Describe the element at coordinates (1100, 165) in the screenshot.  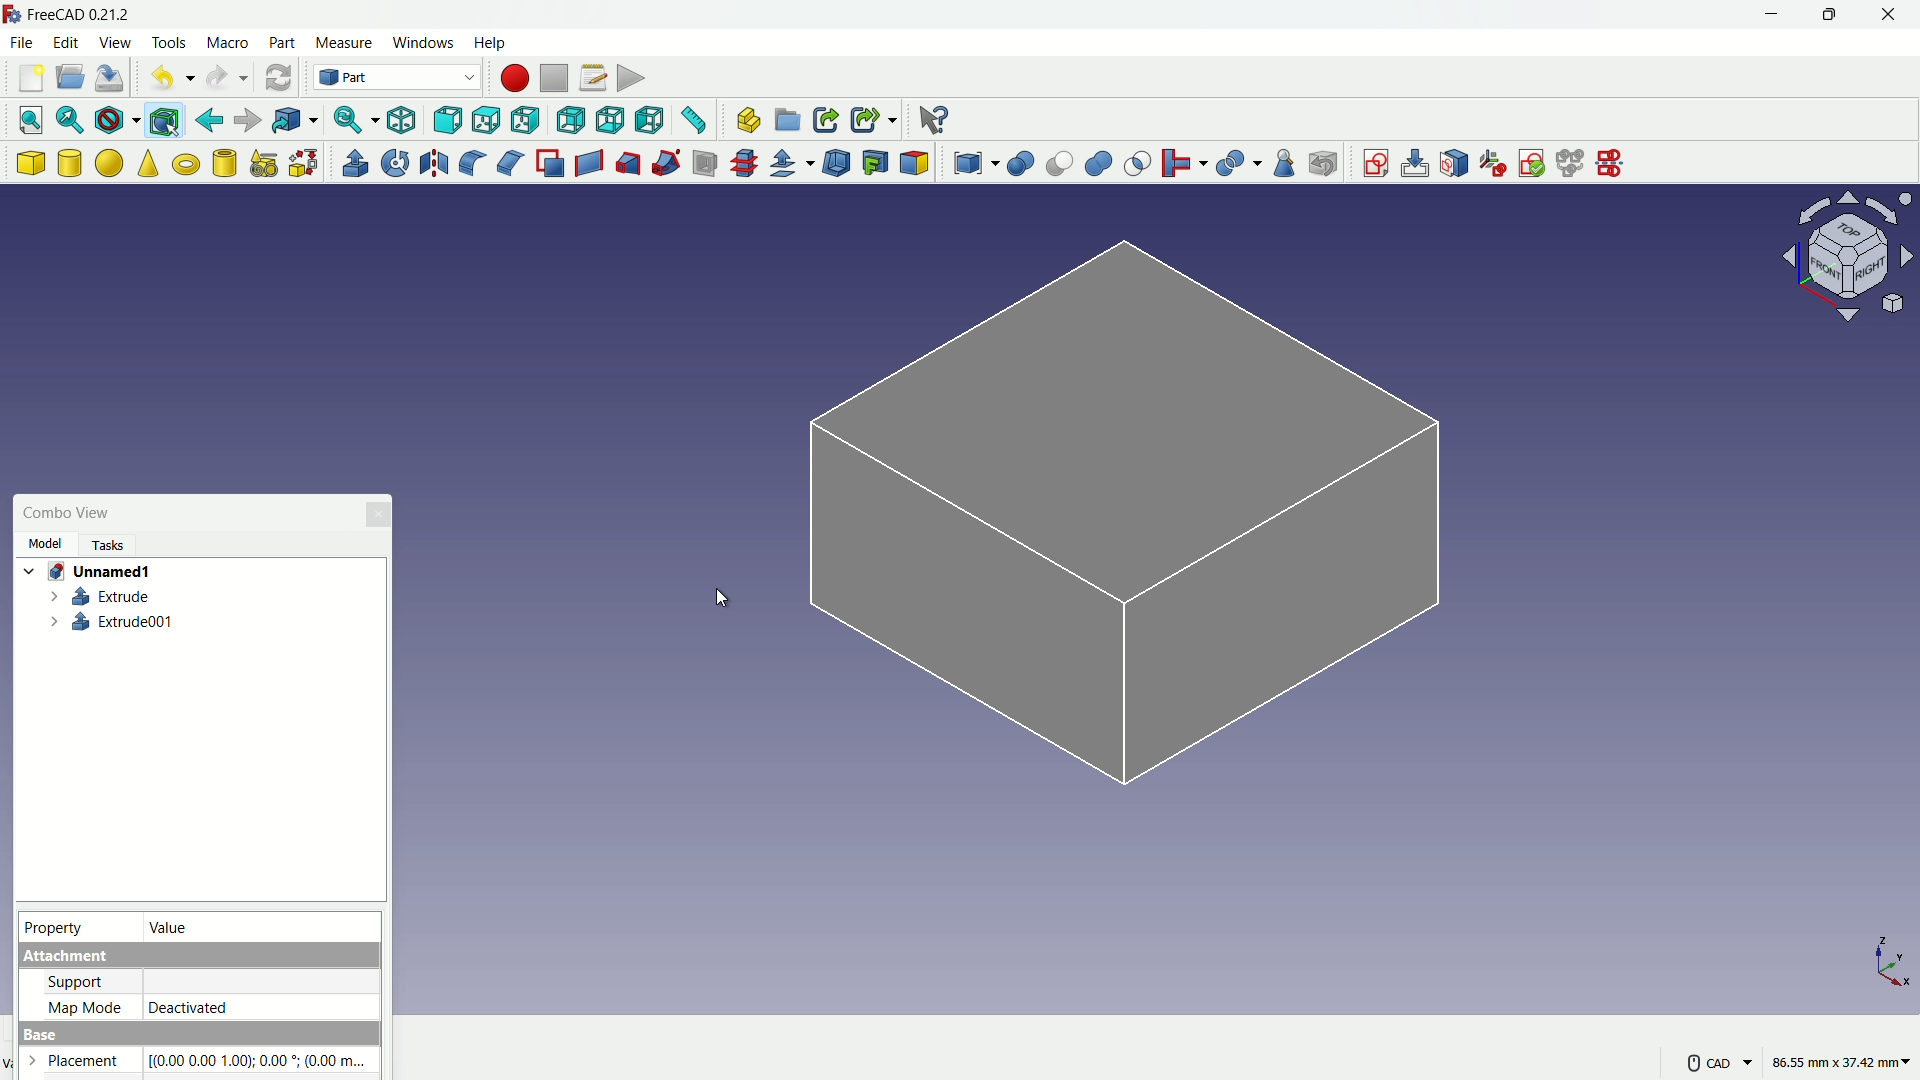
I see `union` at that location.